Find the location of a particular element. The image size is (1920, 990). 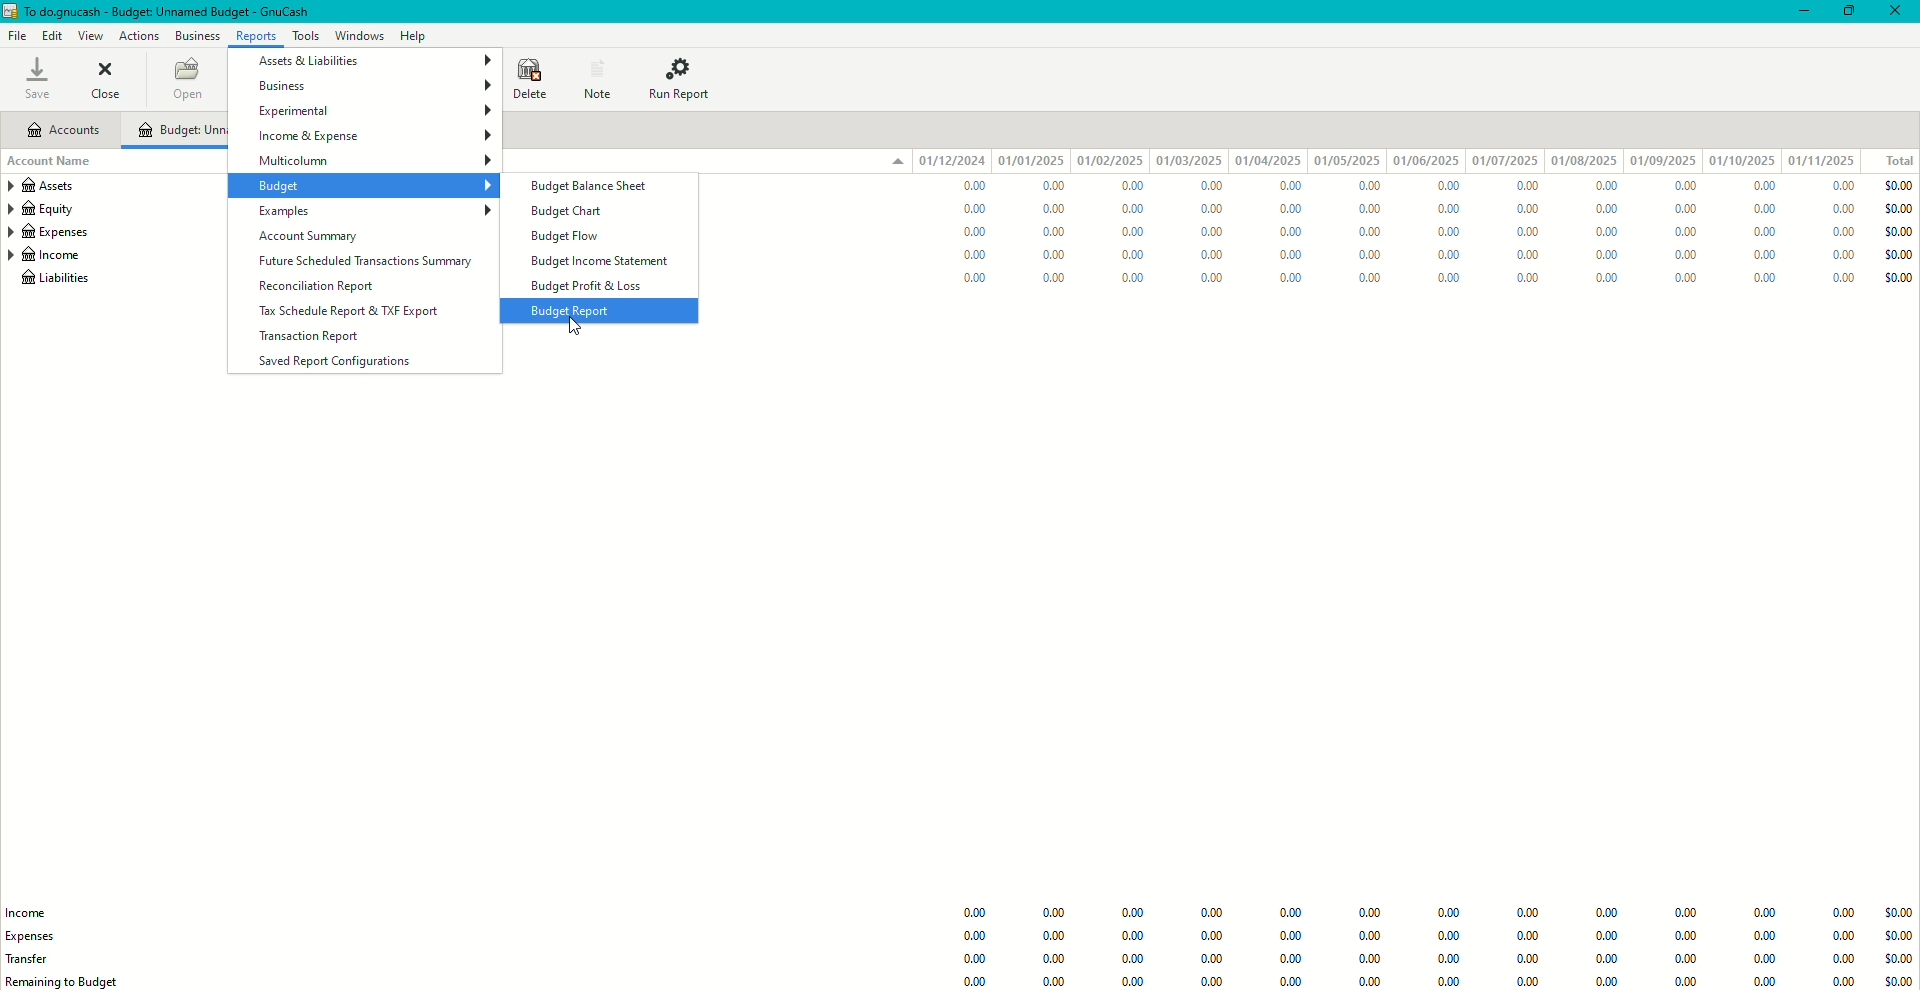

Tools is located at coordinates (303, 35).